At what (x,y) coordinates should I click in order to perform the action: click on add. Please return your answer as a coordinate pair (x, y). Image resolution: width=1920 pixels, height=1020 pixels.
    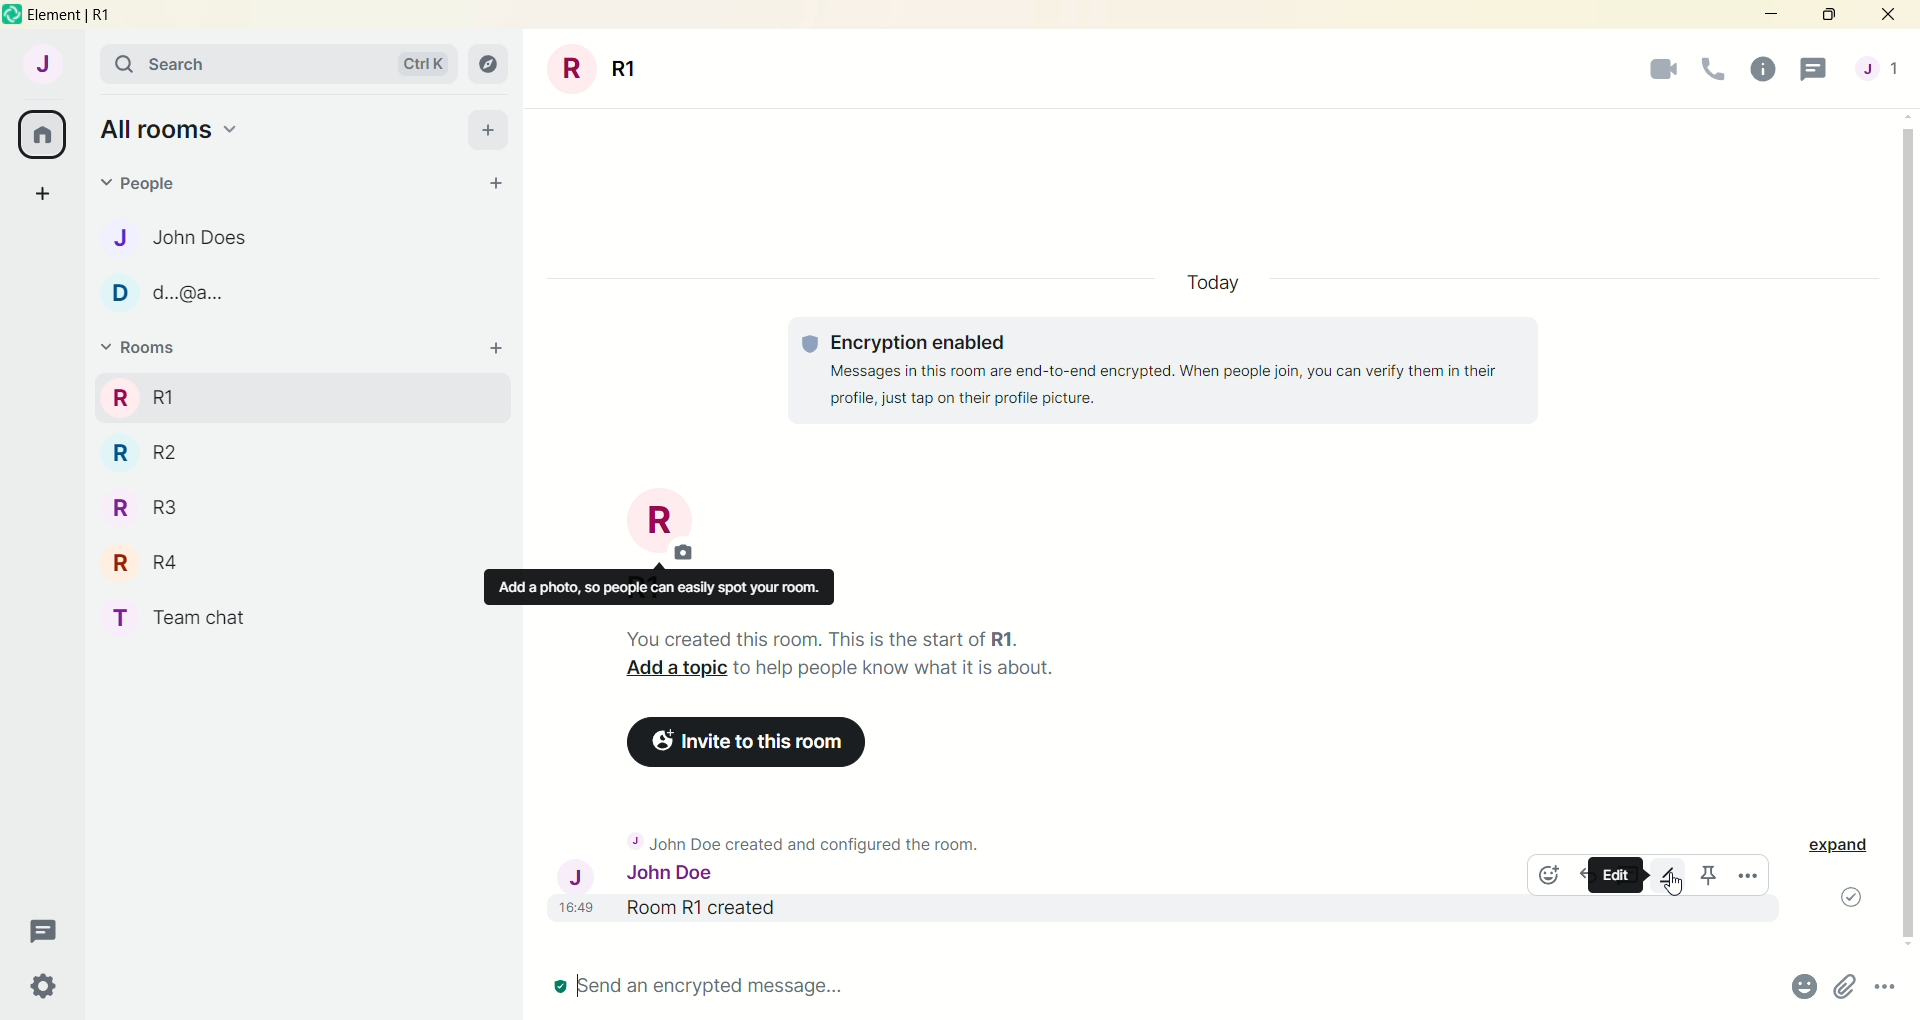
    Looking at the image, I should click on (490, 130).